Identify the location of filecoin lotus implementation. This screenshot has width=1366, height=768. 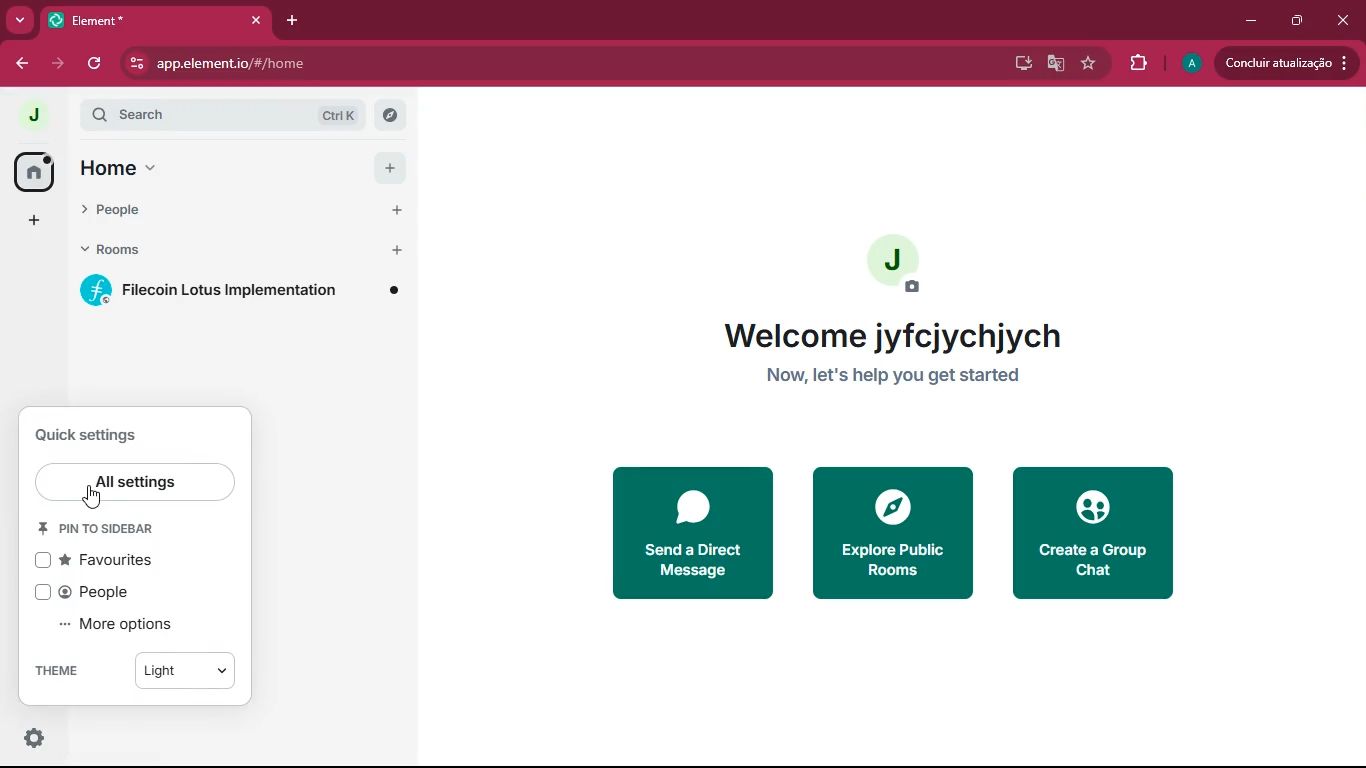
(241, 290).